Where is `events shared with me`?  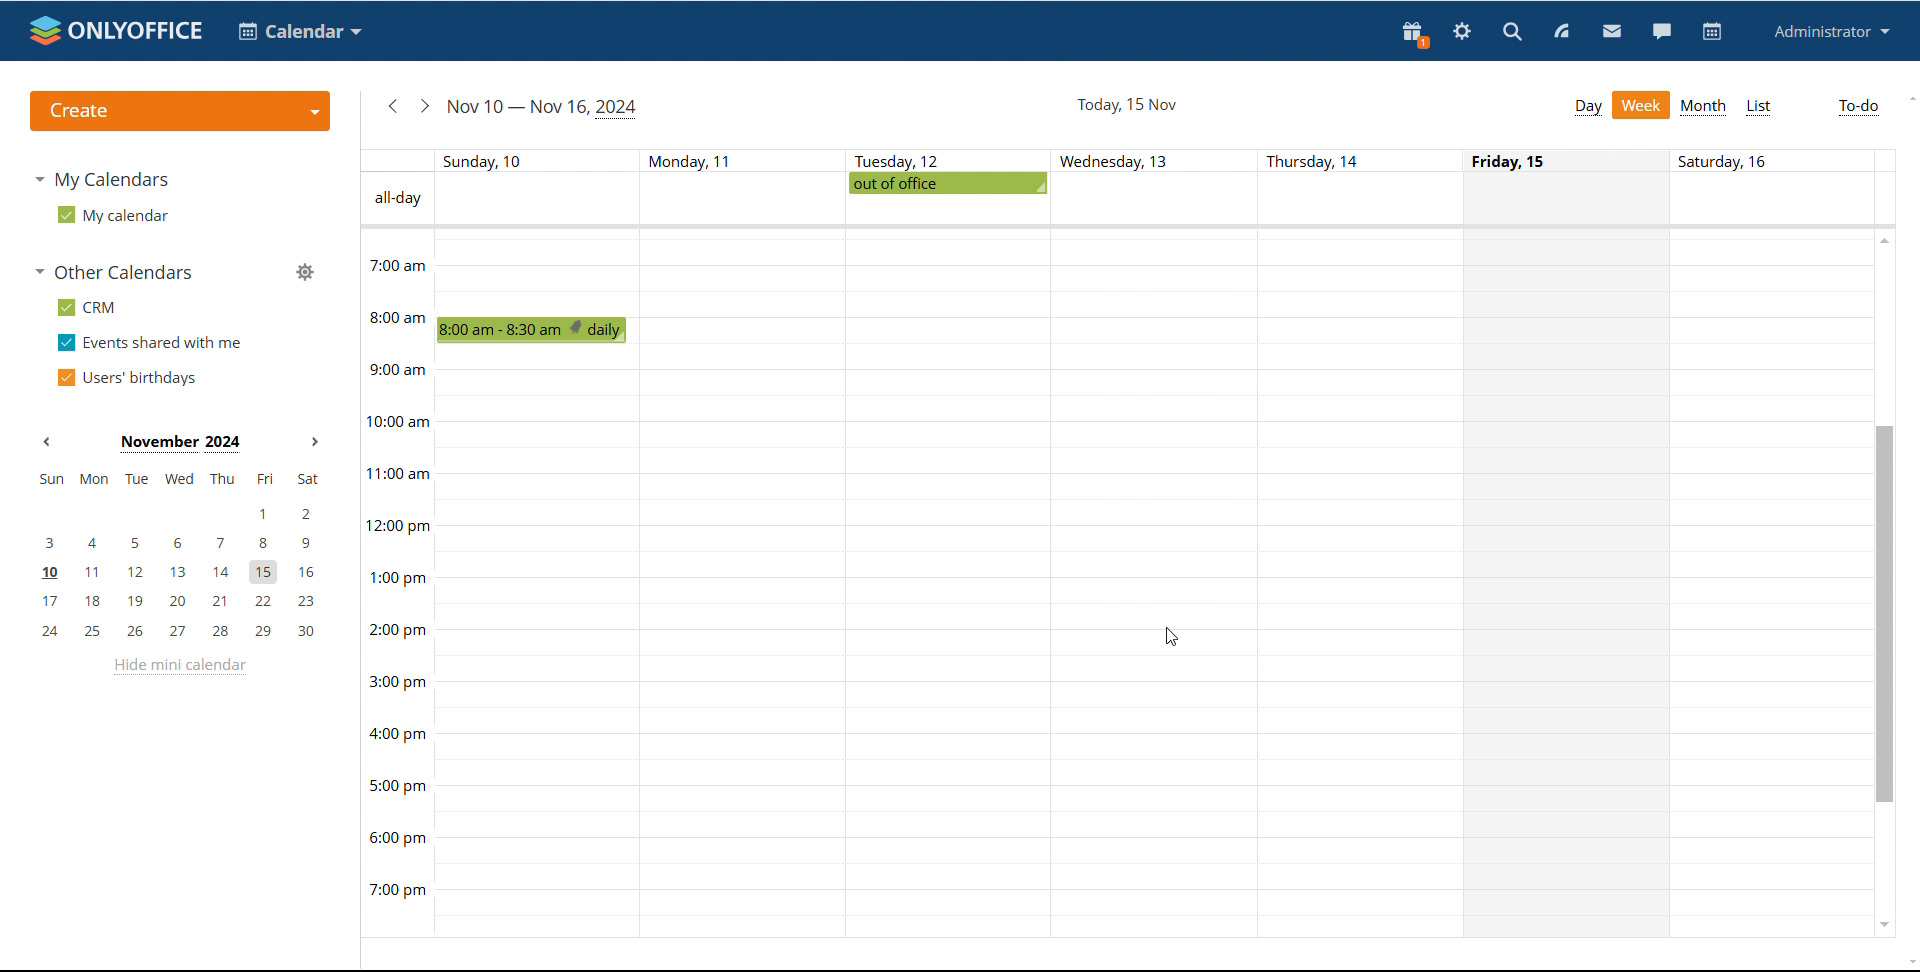 events shared with me is located at coordinates (148, 343).